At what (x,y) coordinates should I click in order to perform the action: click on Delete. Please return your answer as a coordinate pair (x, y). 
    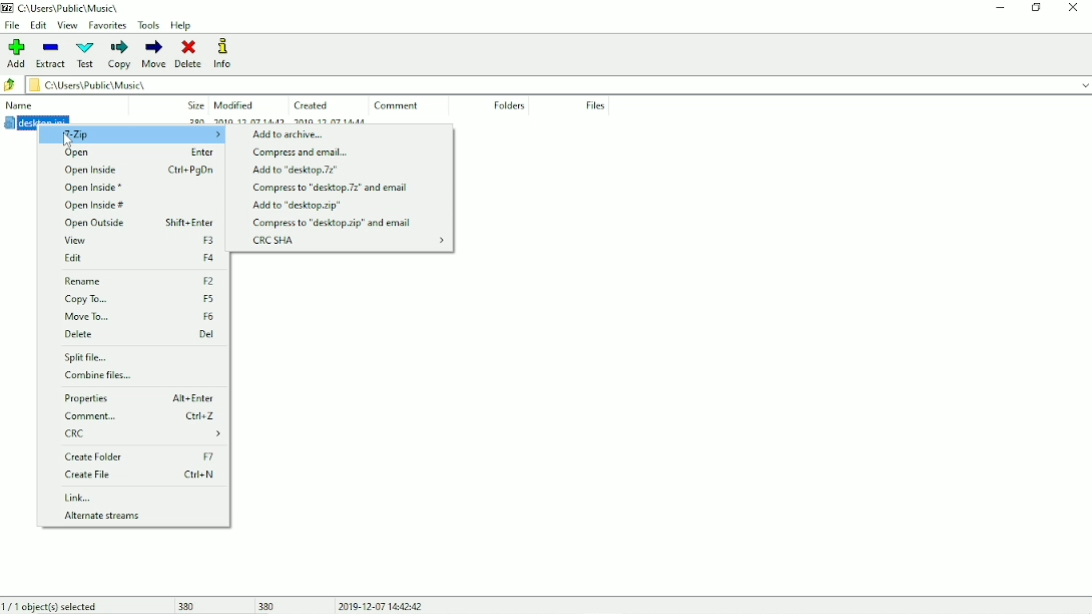
    Looking at the image, I should click on (189, 54).